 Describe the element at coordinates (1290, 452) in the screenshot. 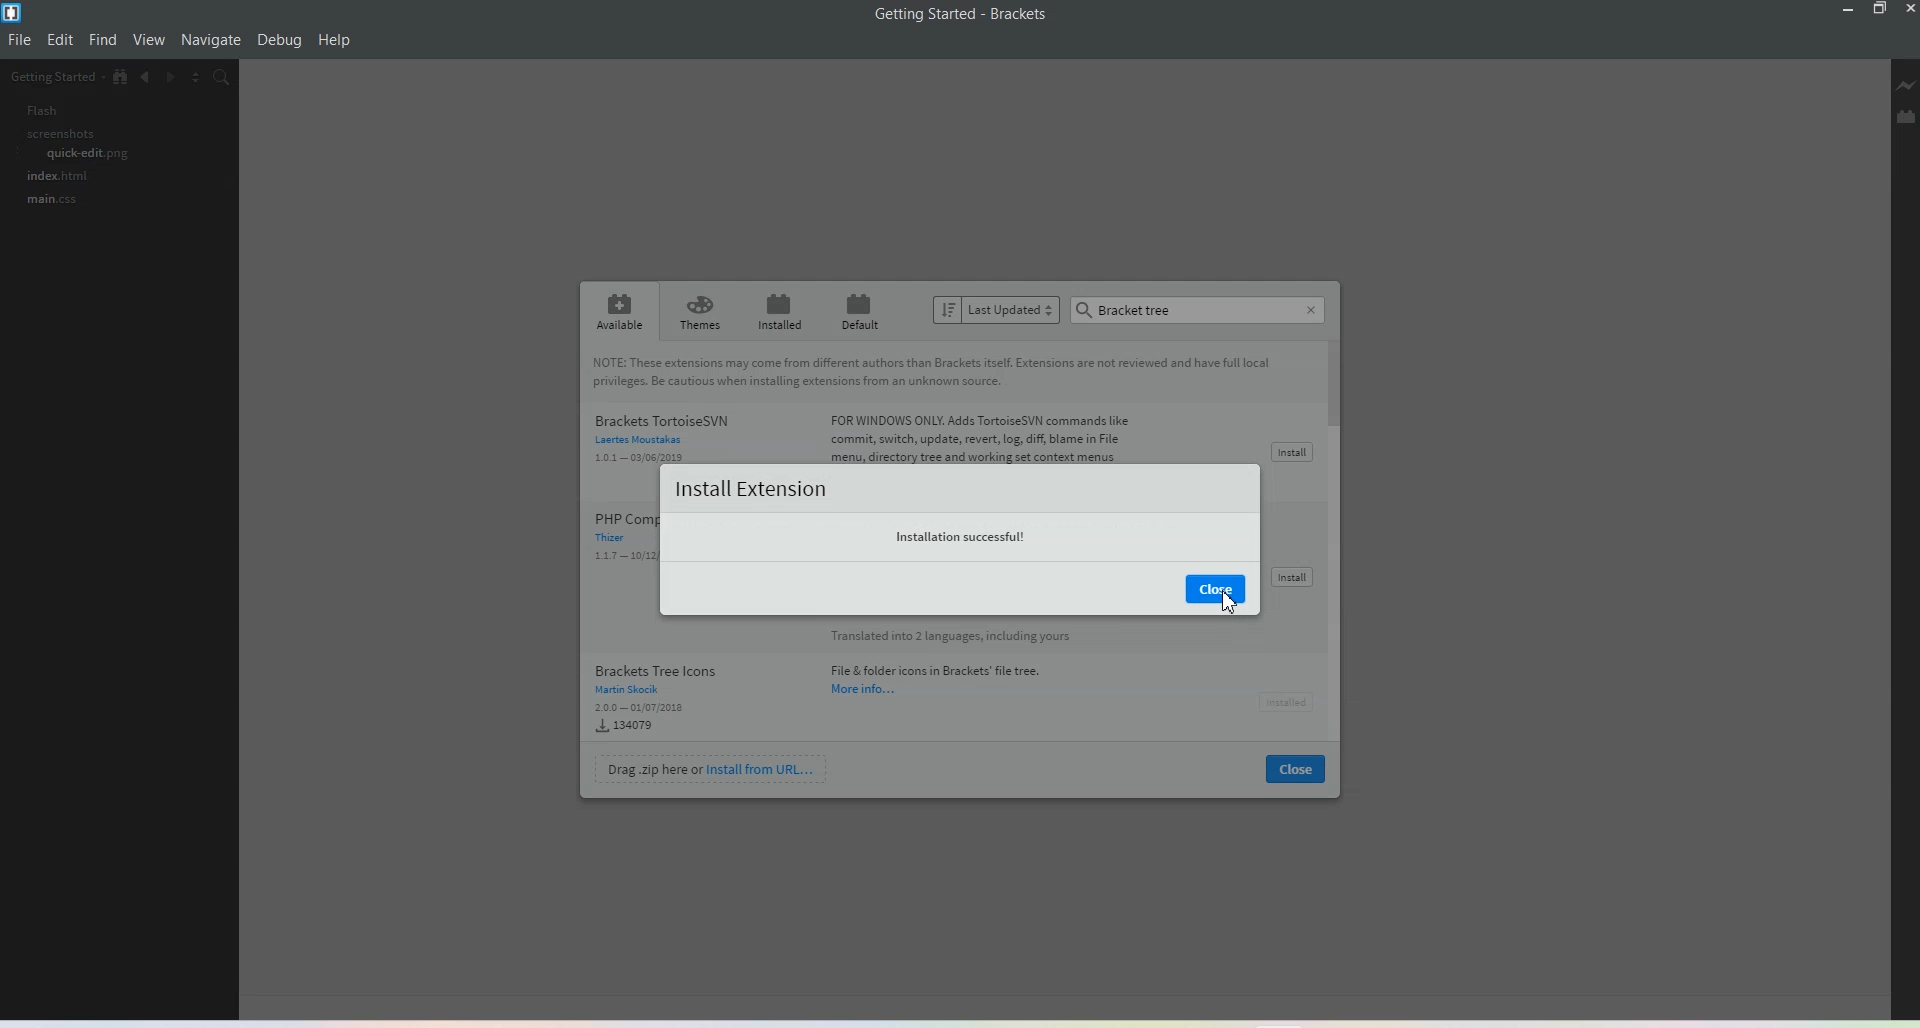

I see `Install` at that location.